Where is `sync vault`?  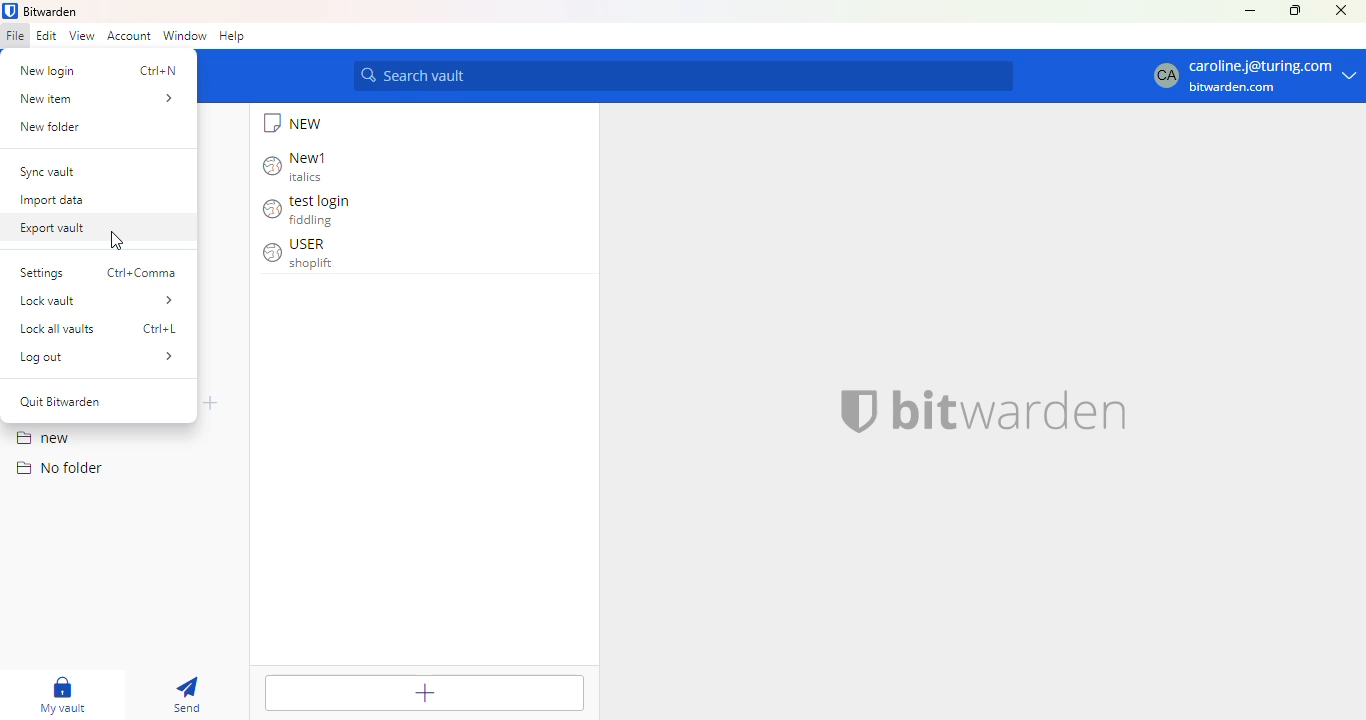 sync vault is located at coordinates (98, 172).